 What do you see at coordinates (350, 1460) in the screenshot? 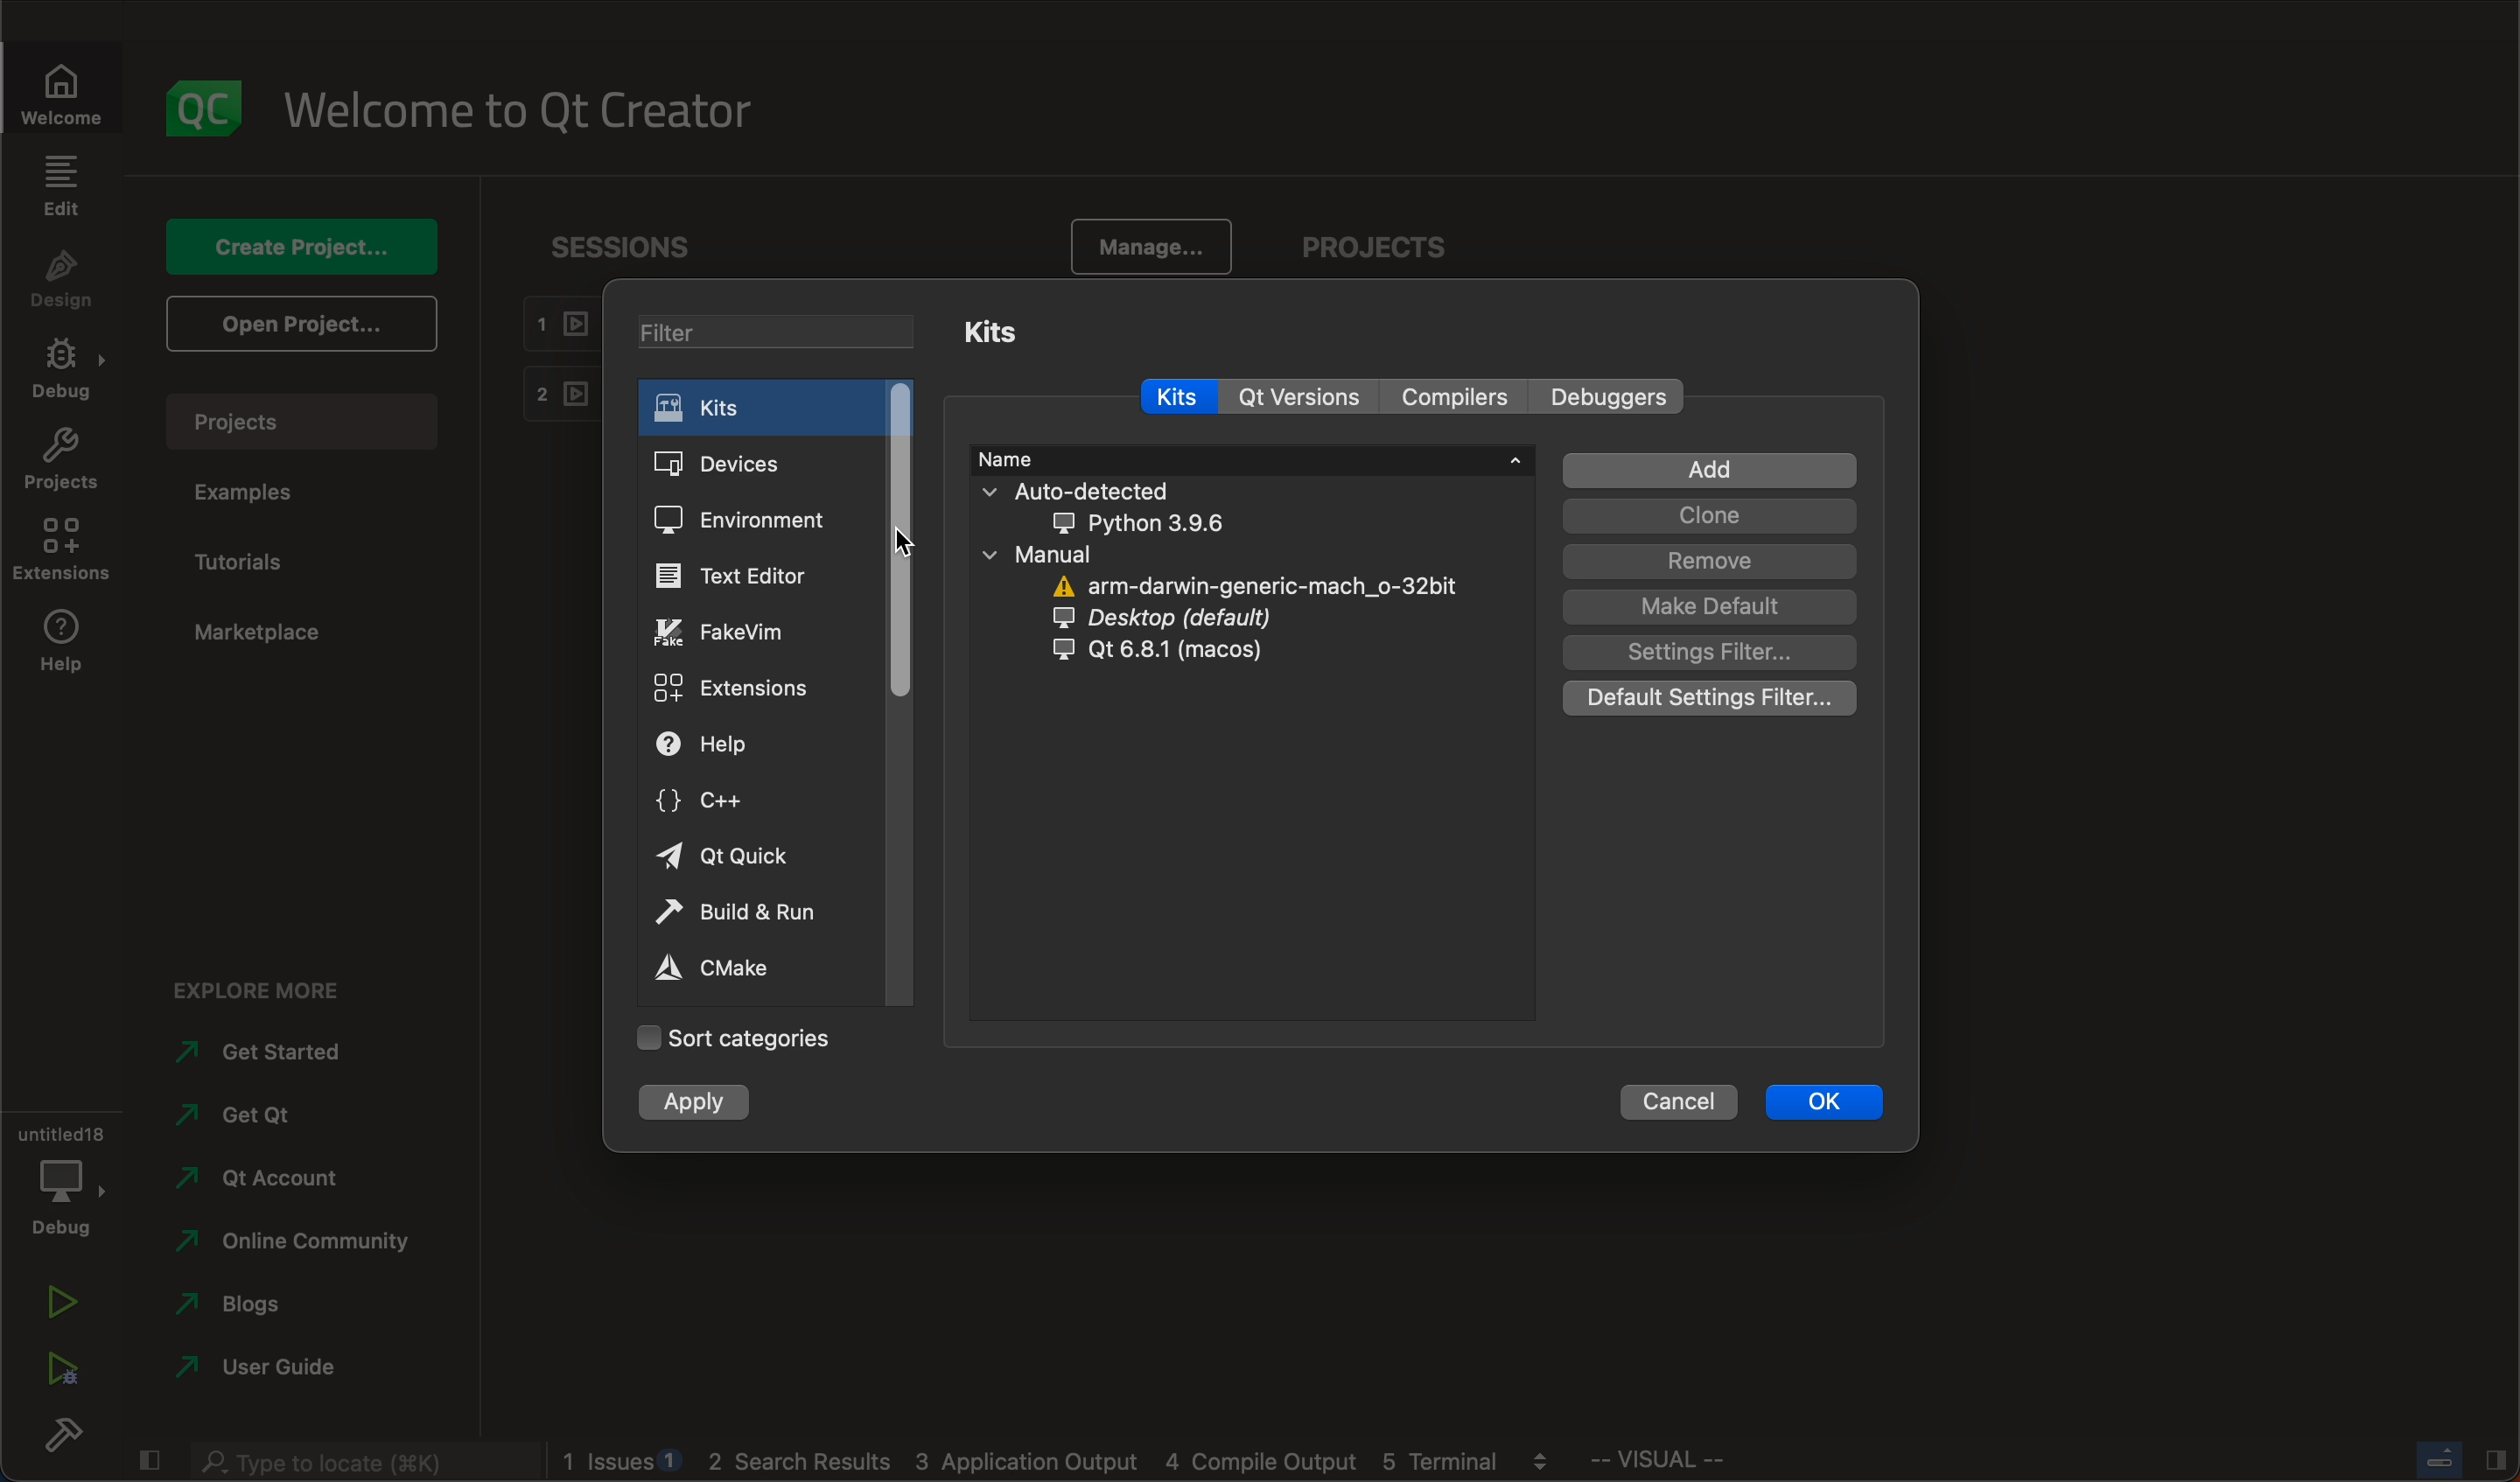
I see `search bar` at bounding box center [350, 1460].